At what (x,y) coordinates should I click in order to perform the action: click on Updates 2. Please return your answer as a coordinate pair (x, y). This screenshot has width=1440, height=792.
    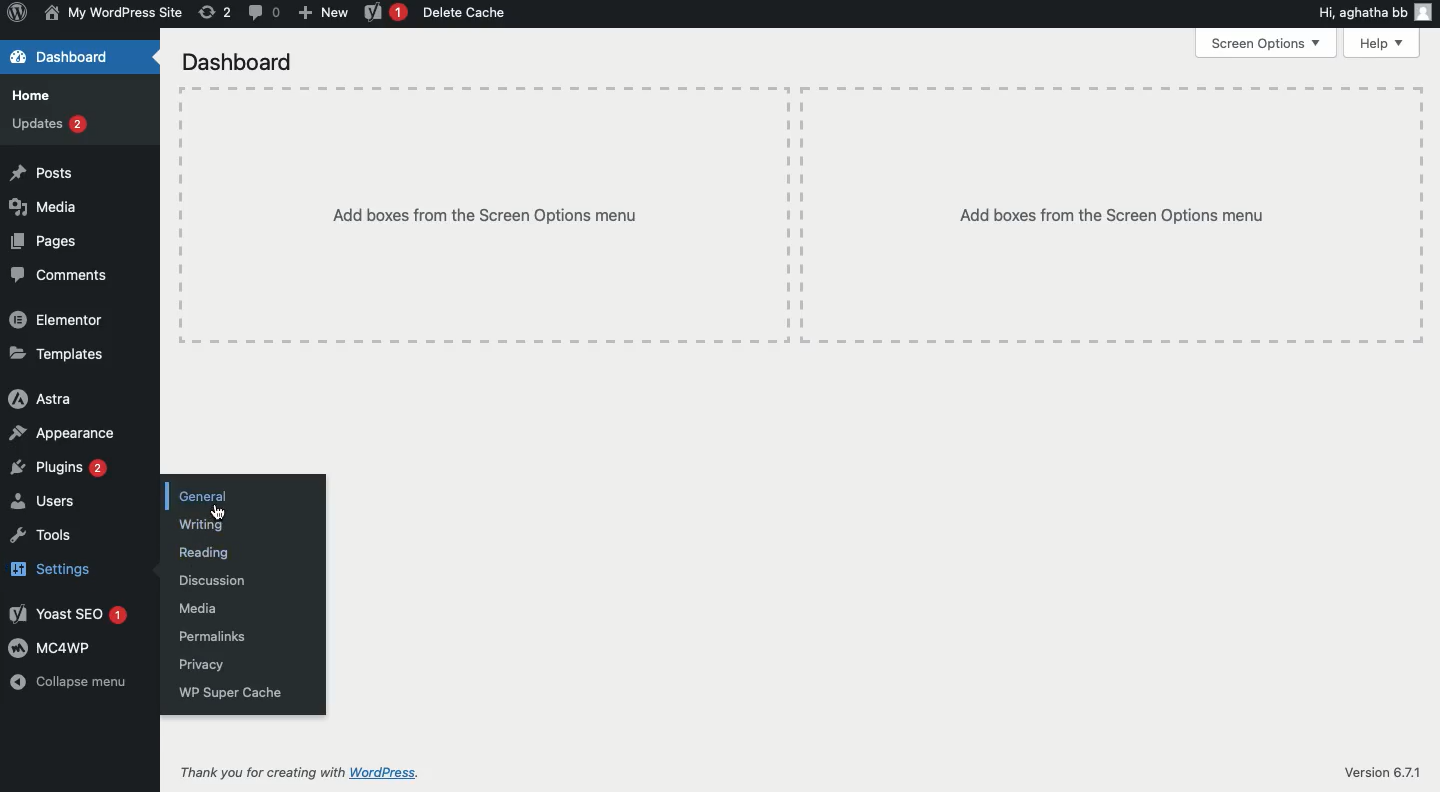
    Looking at the image, I should click on (49, 124).